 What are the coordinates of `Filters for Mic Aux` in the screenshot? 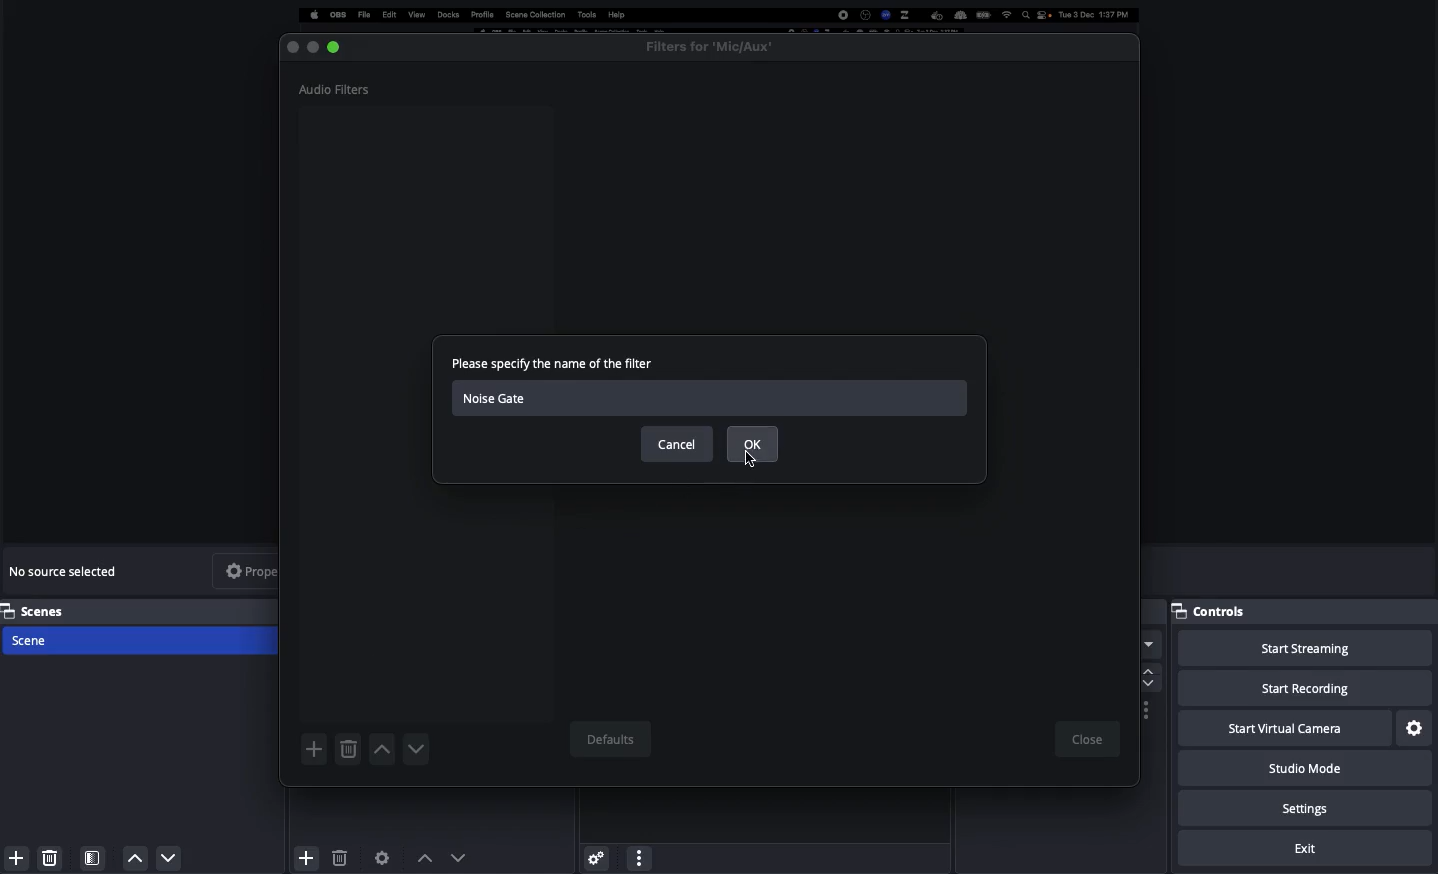 It's located at (710, 46).